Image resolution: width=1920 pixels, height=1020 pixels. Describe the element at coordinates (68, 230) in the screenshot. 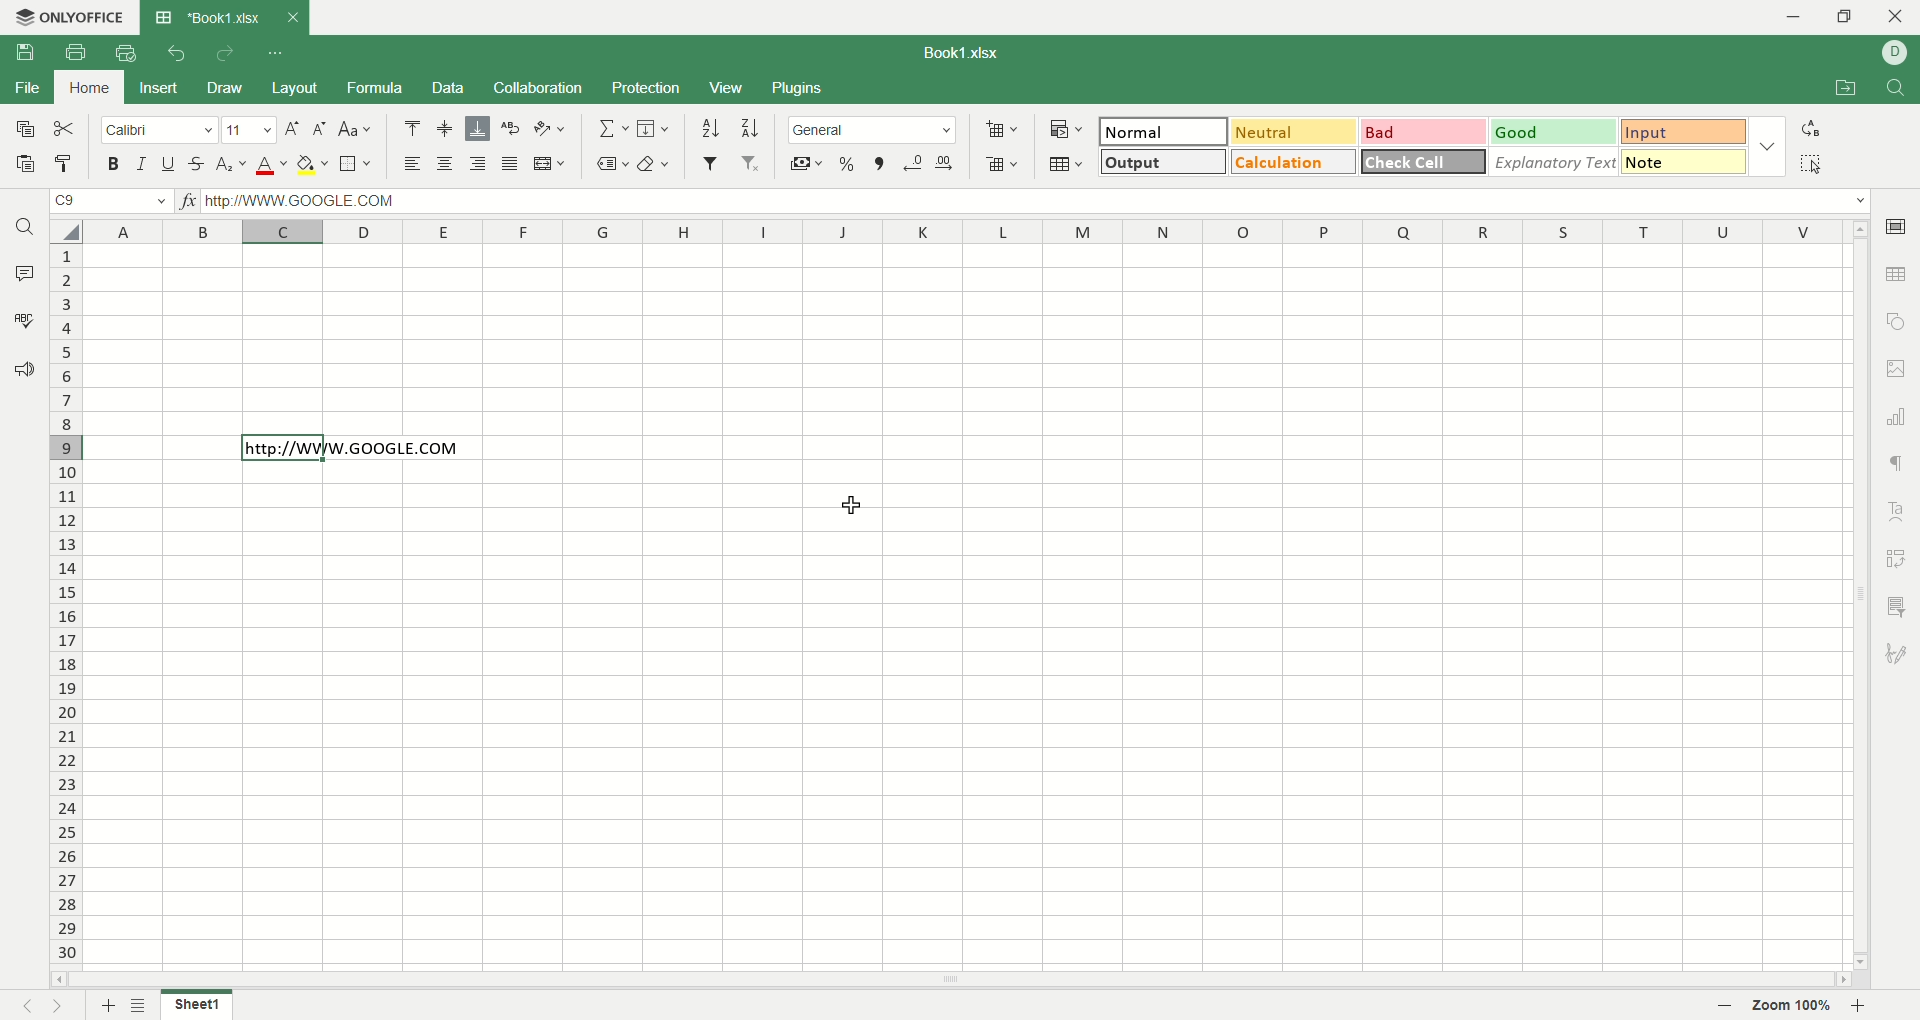

I see `select all` at that location.